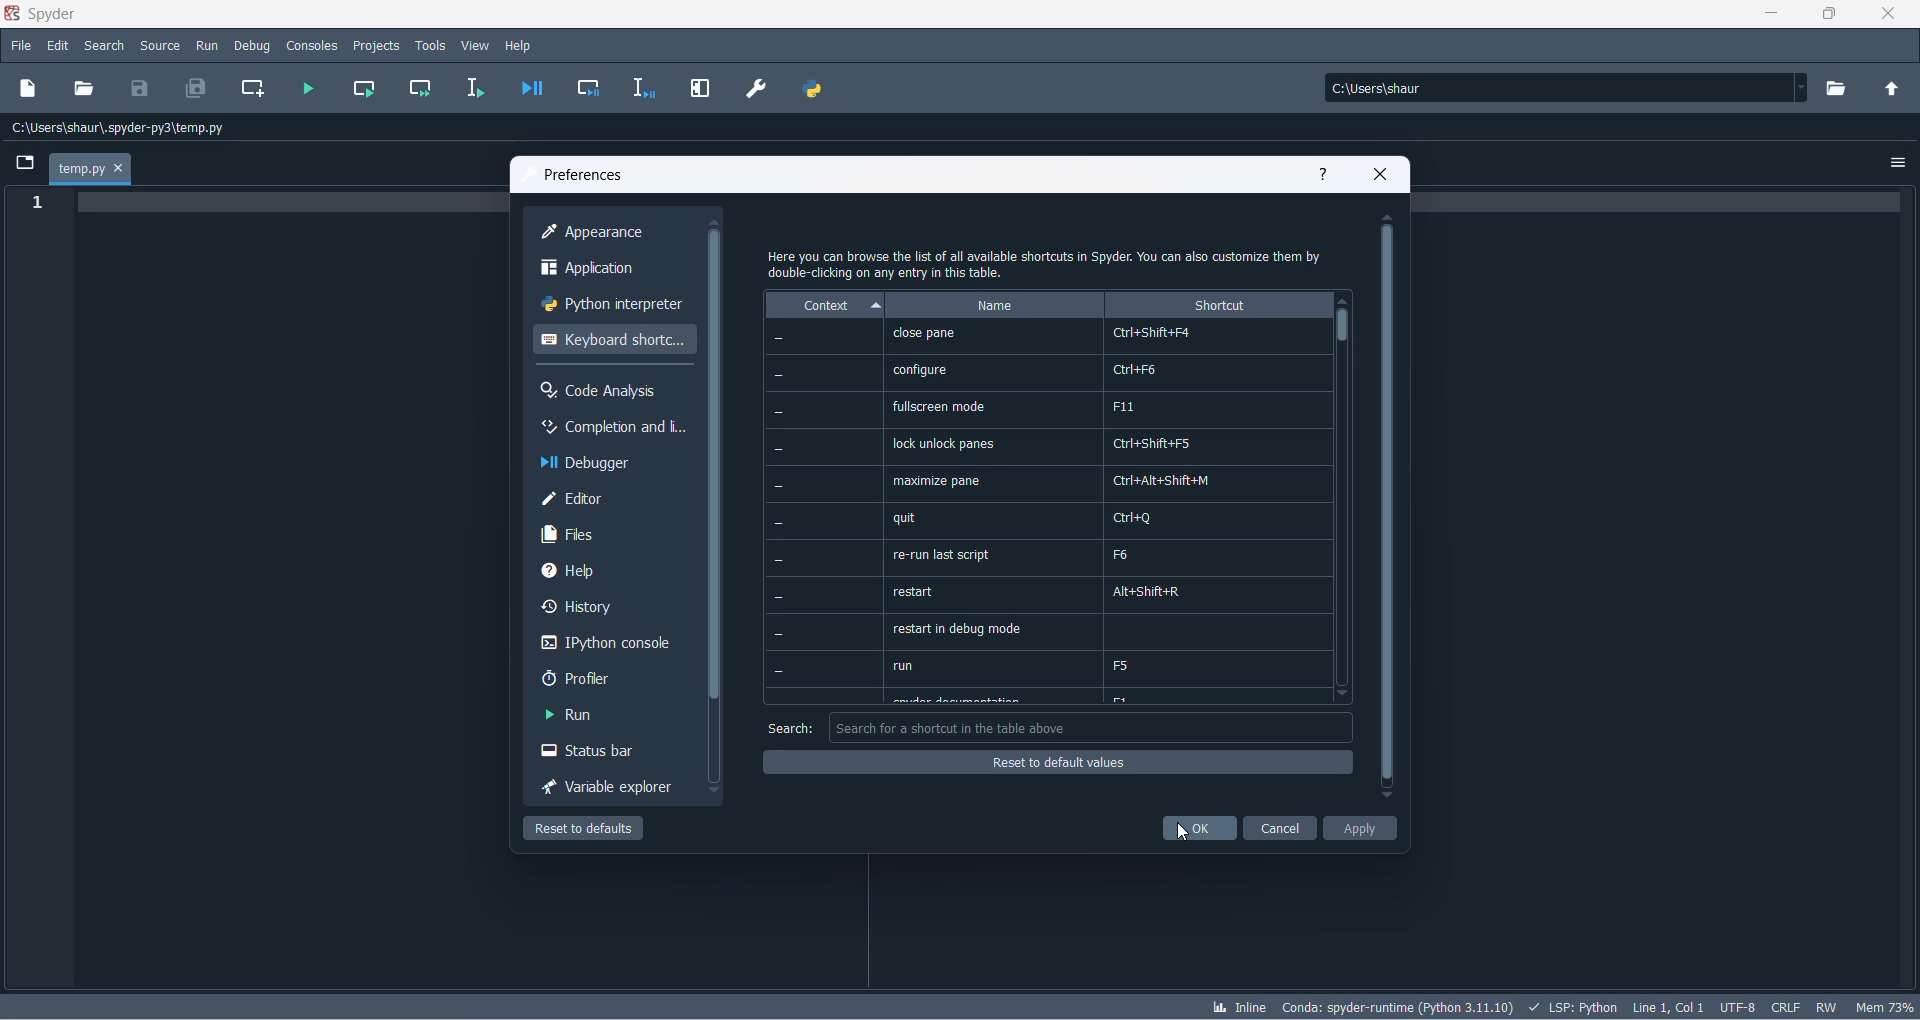 The height and width of the screenshot is (1020, 1920). I want to click on debug cell, so click(590, 89).